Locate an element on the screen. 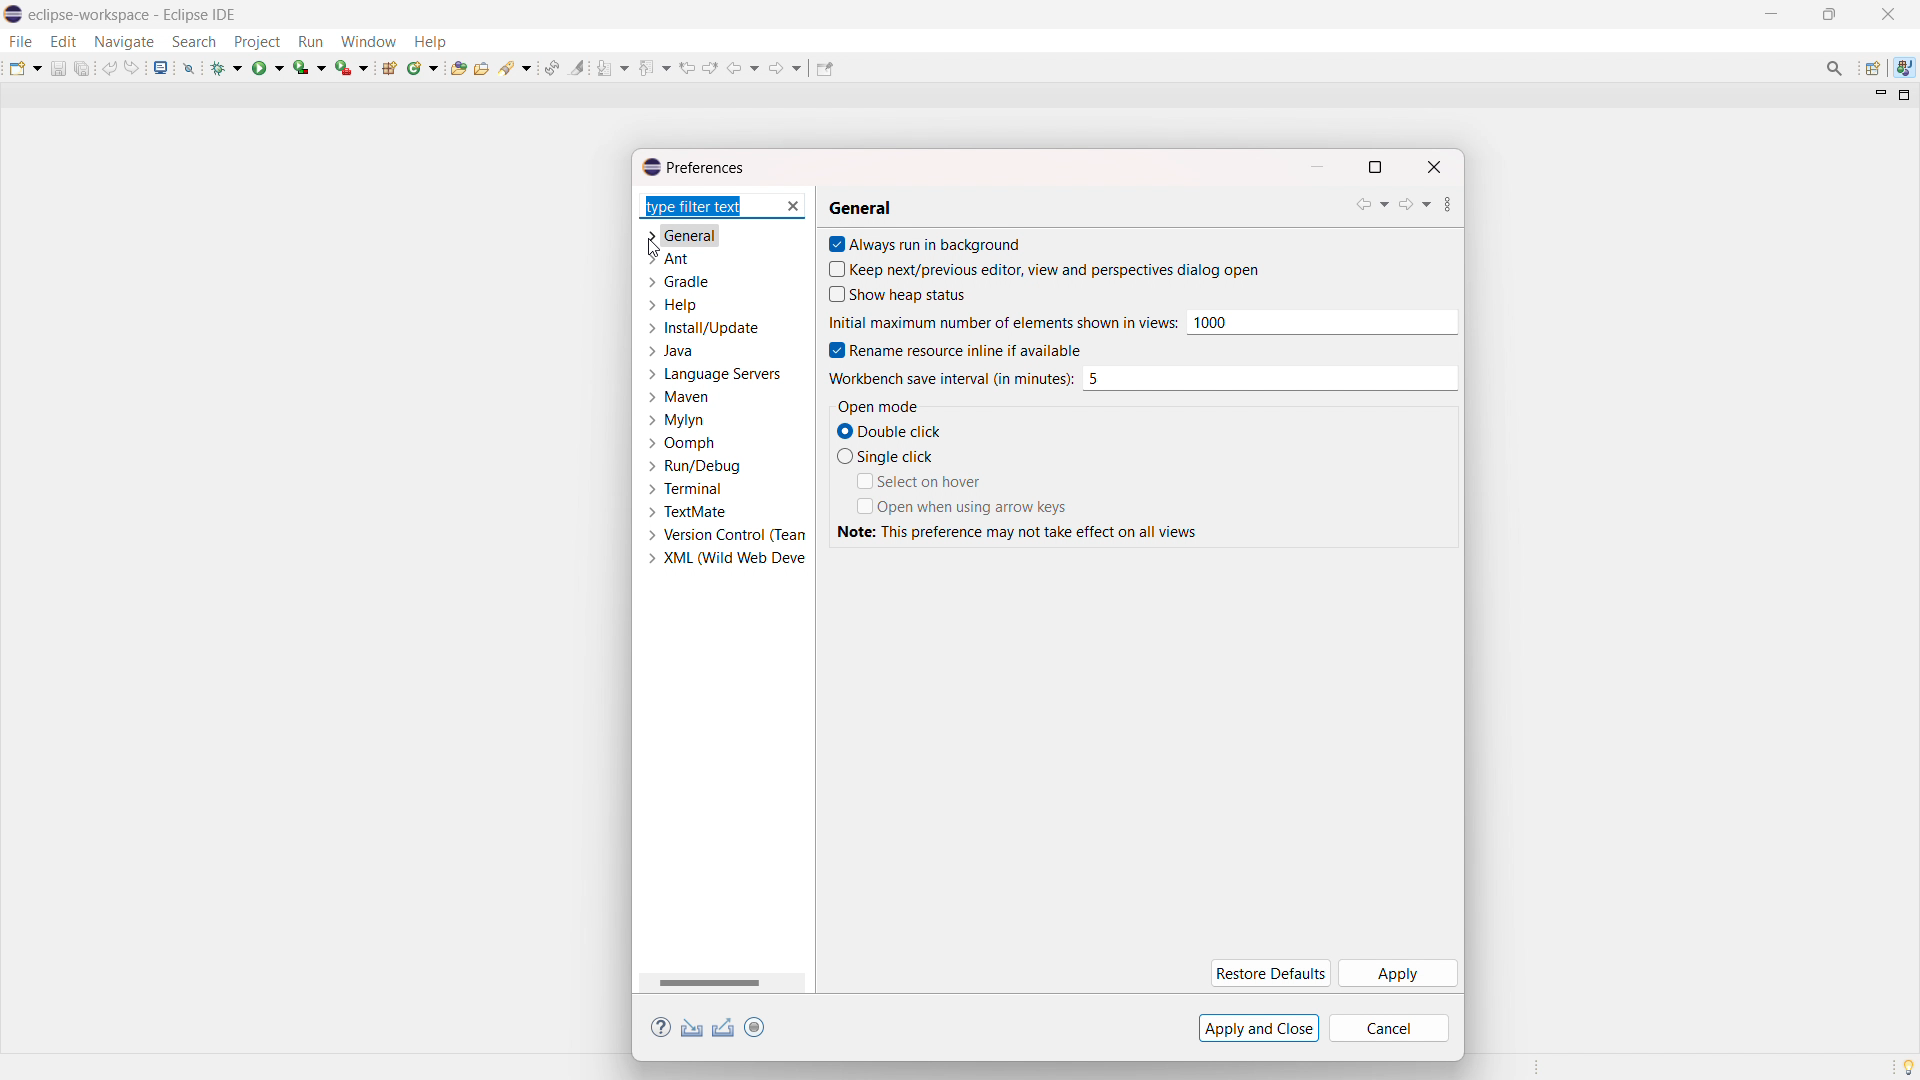 Image resolution: width=1920 pixels, height=1080 pixels. run is located at coordinates (268, 67).